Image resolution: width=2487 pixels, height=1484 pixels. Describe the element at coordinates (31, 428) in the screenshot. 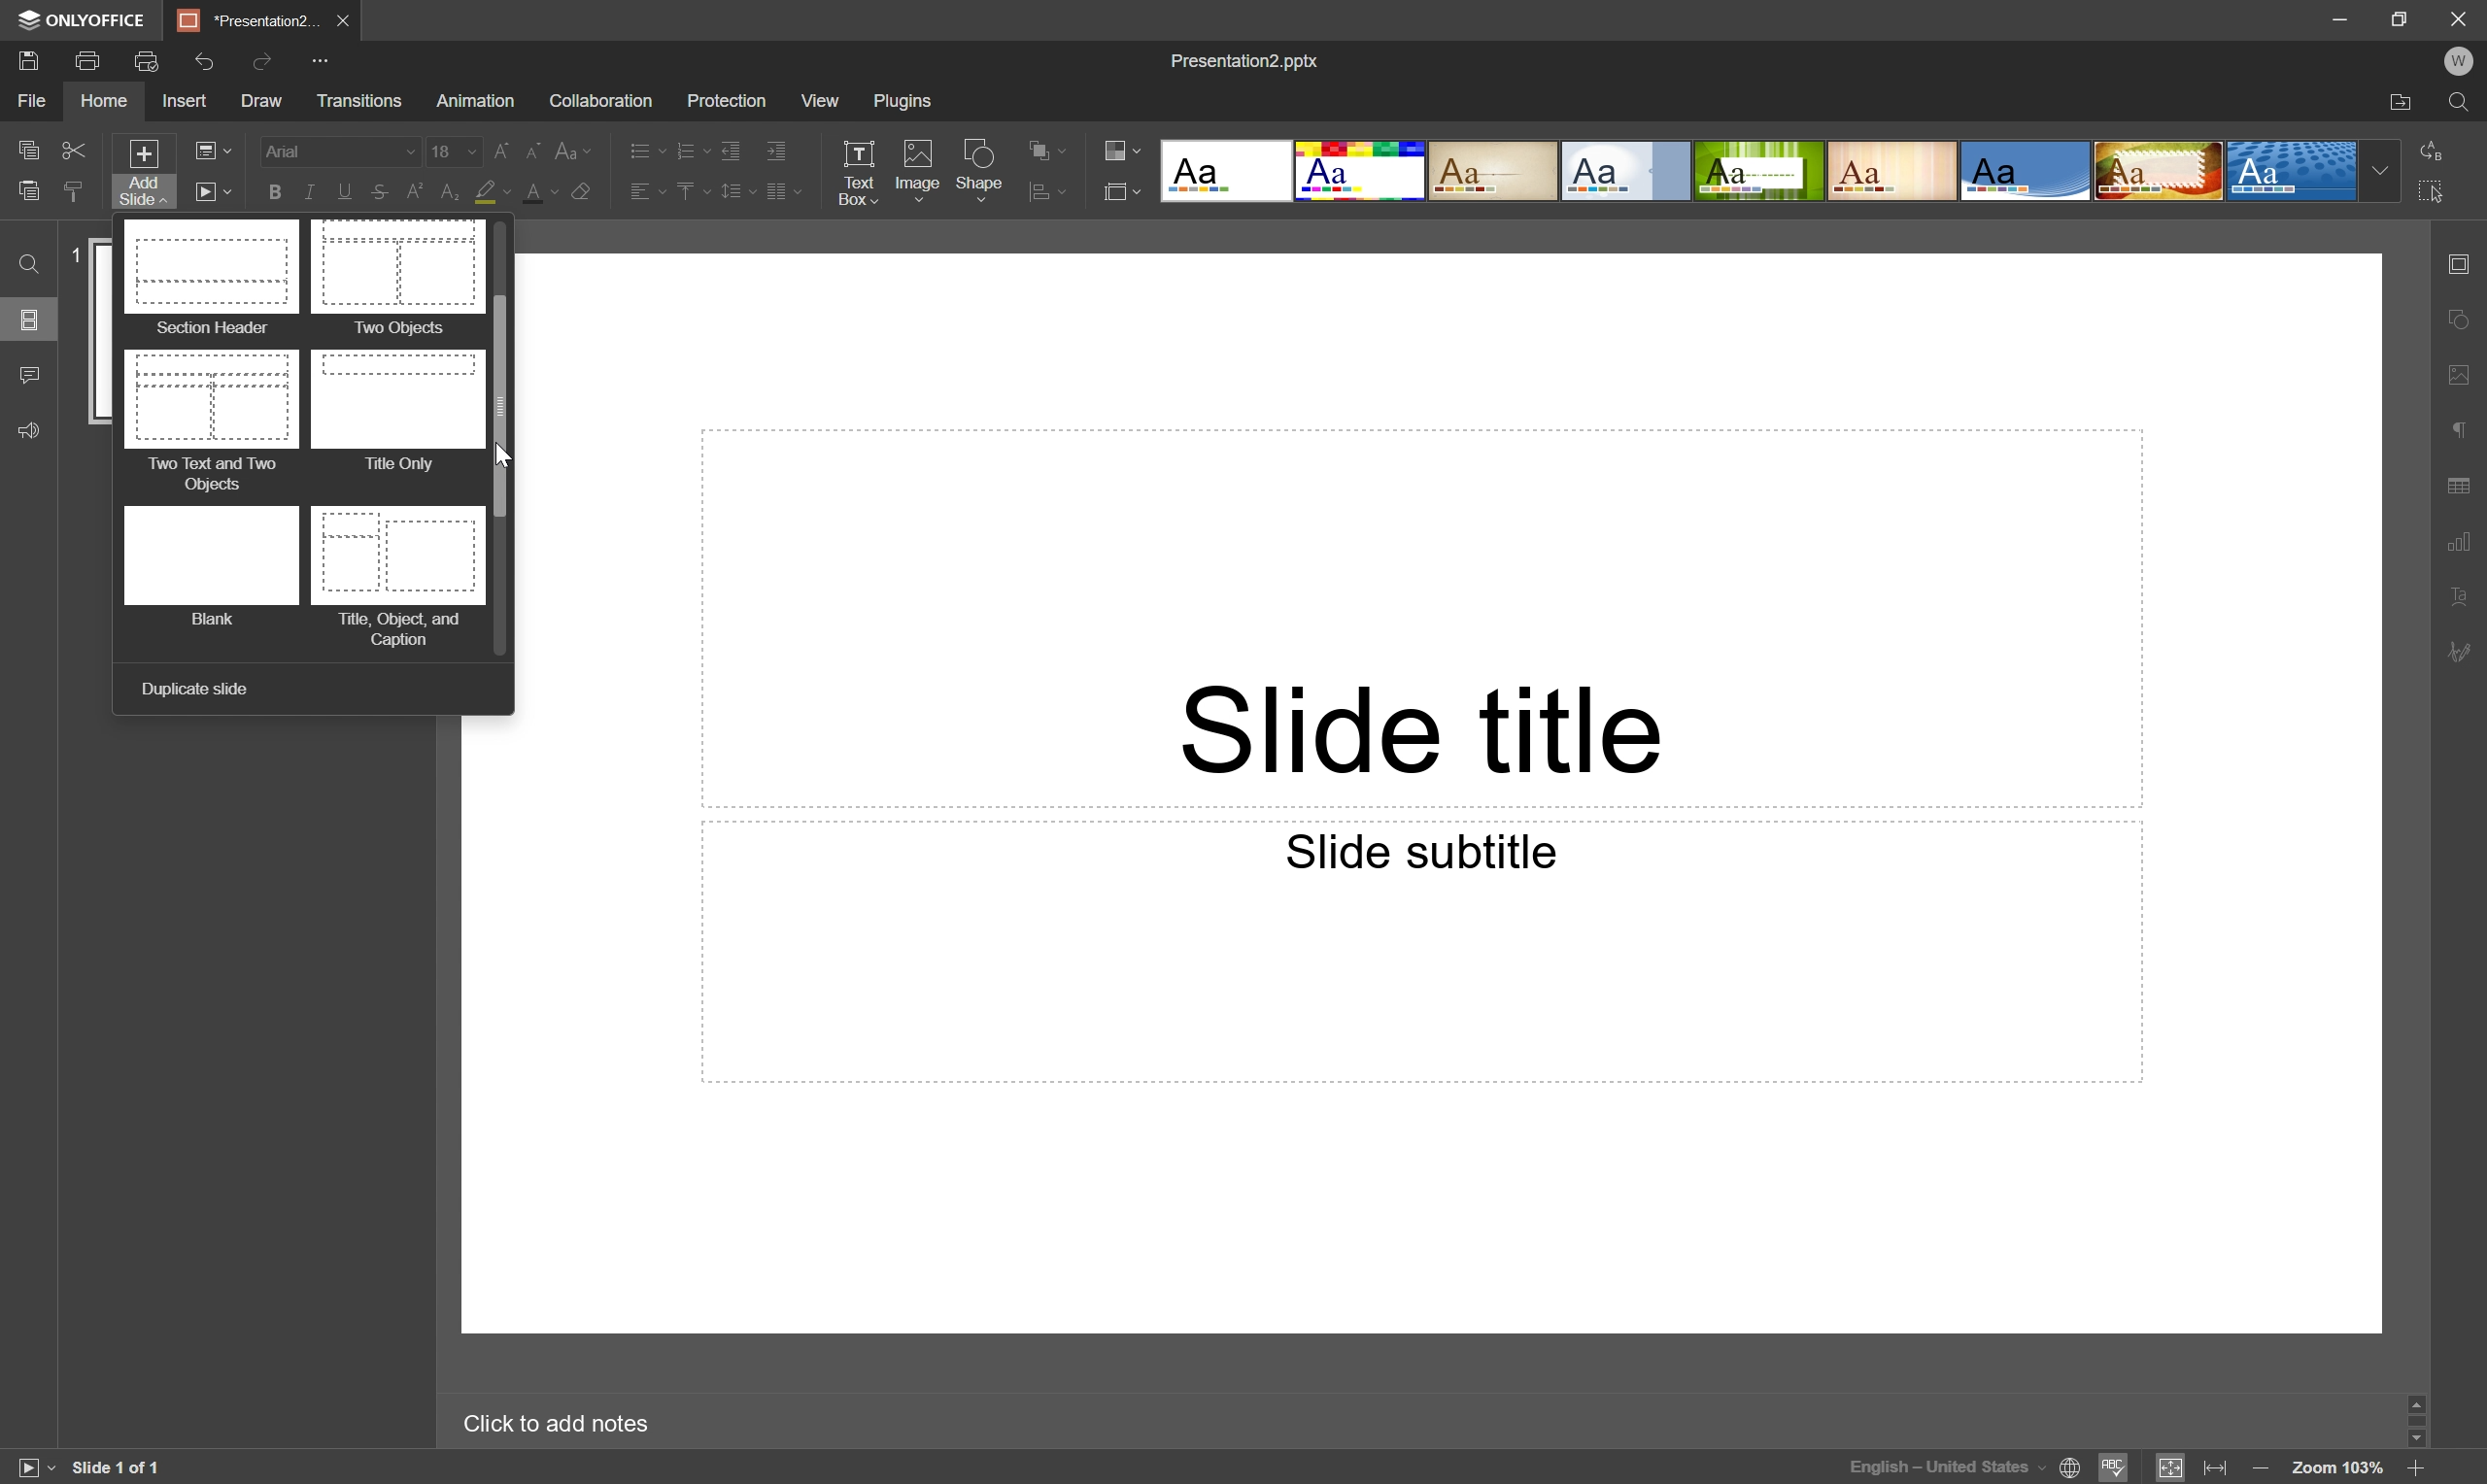

I see `Feedback & Support` at that location.